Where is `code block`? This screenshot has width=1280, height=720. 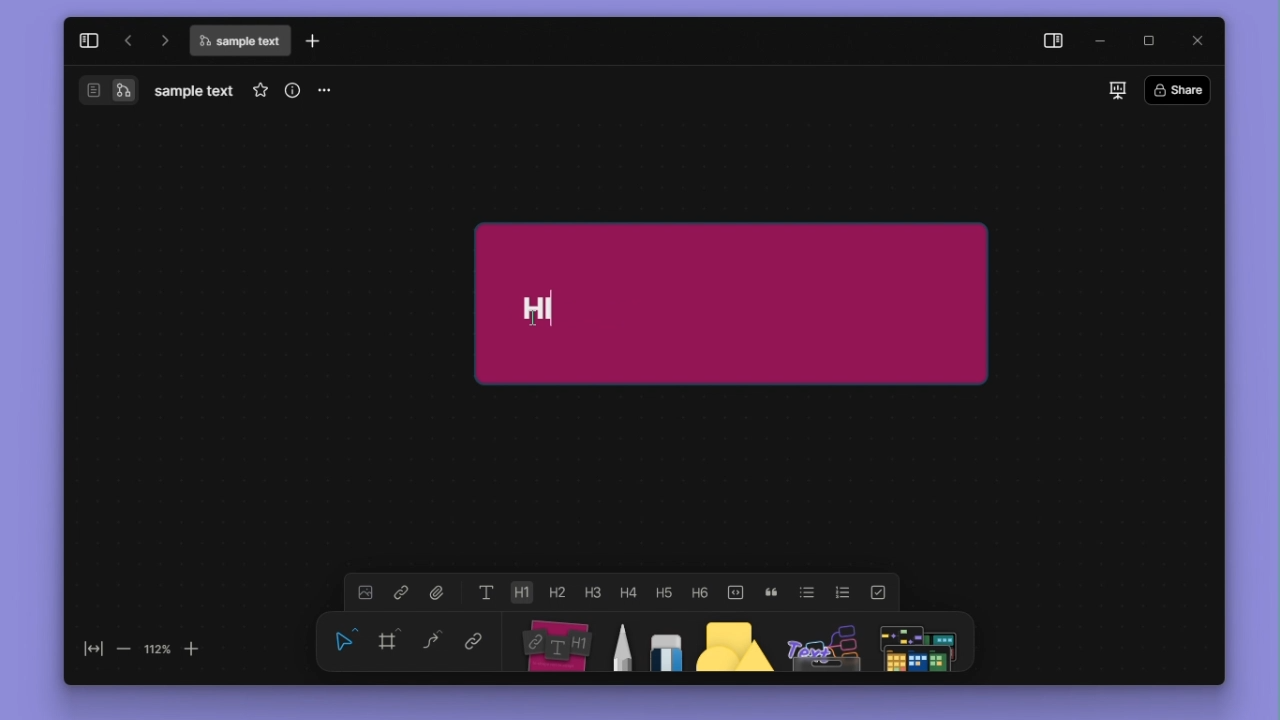
code block is located at coordinates (735, 593).